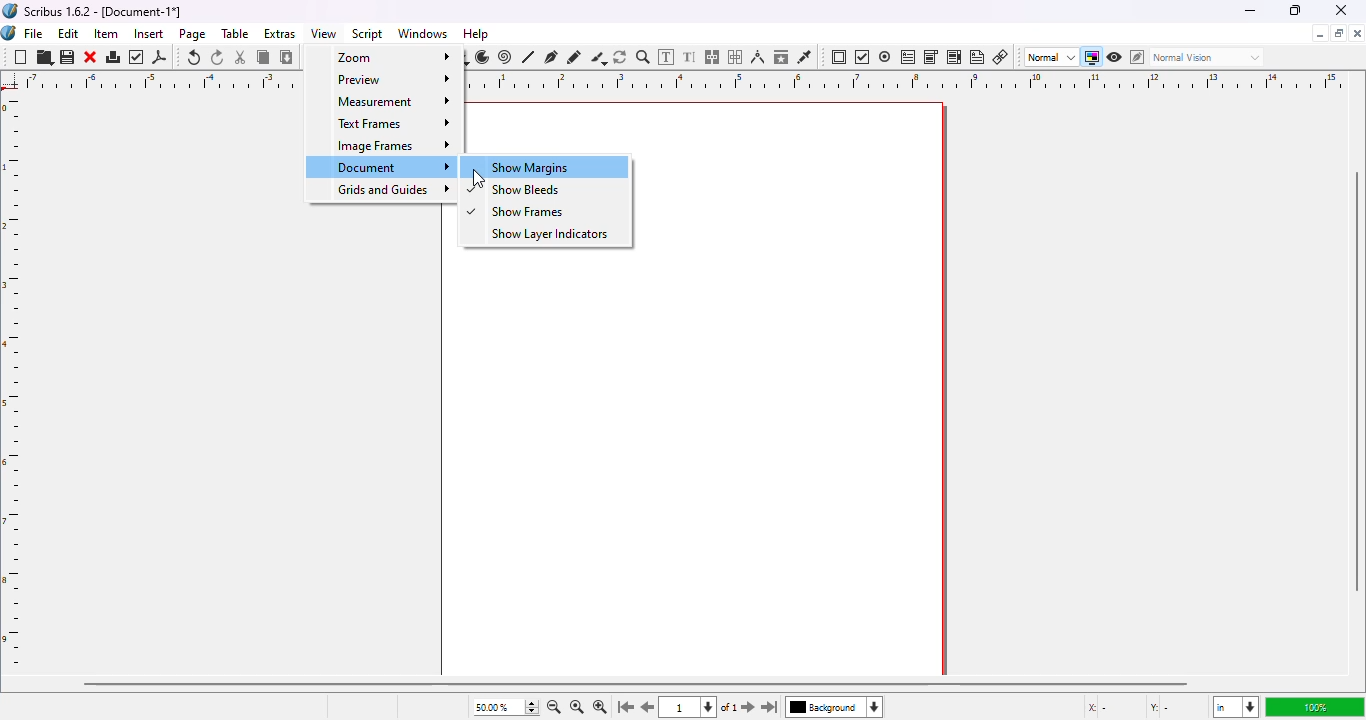  What do you see at coordinates (773, 709) in the screenshot?
I see `go to the last page` at bounding box center [773, 709].